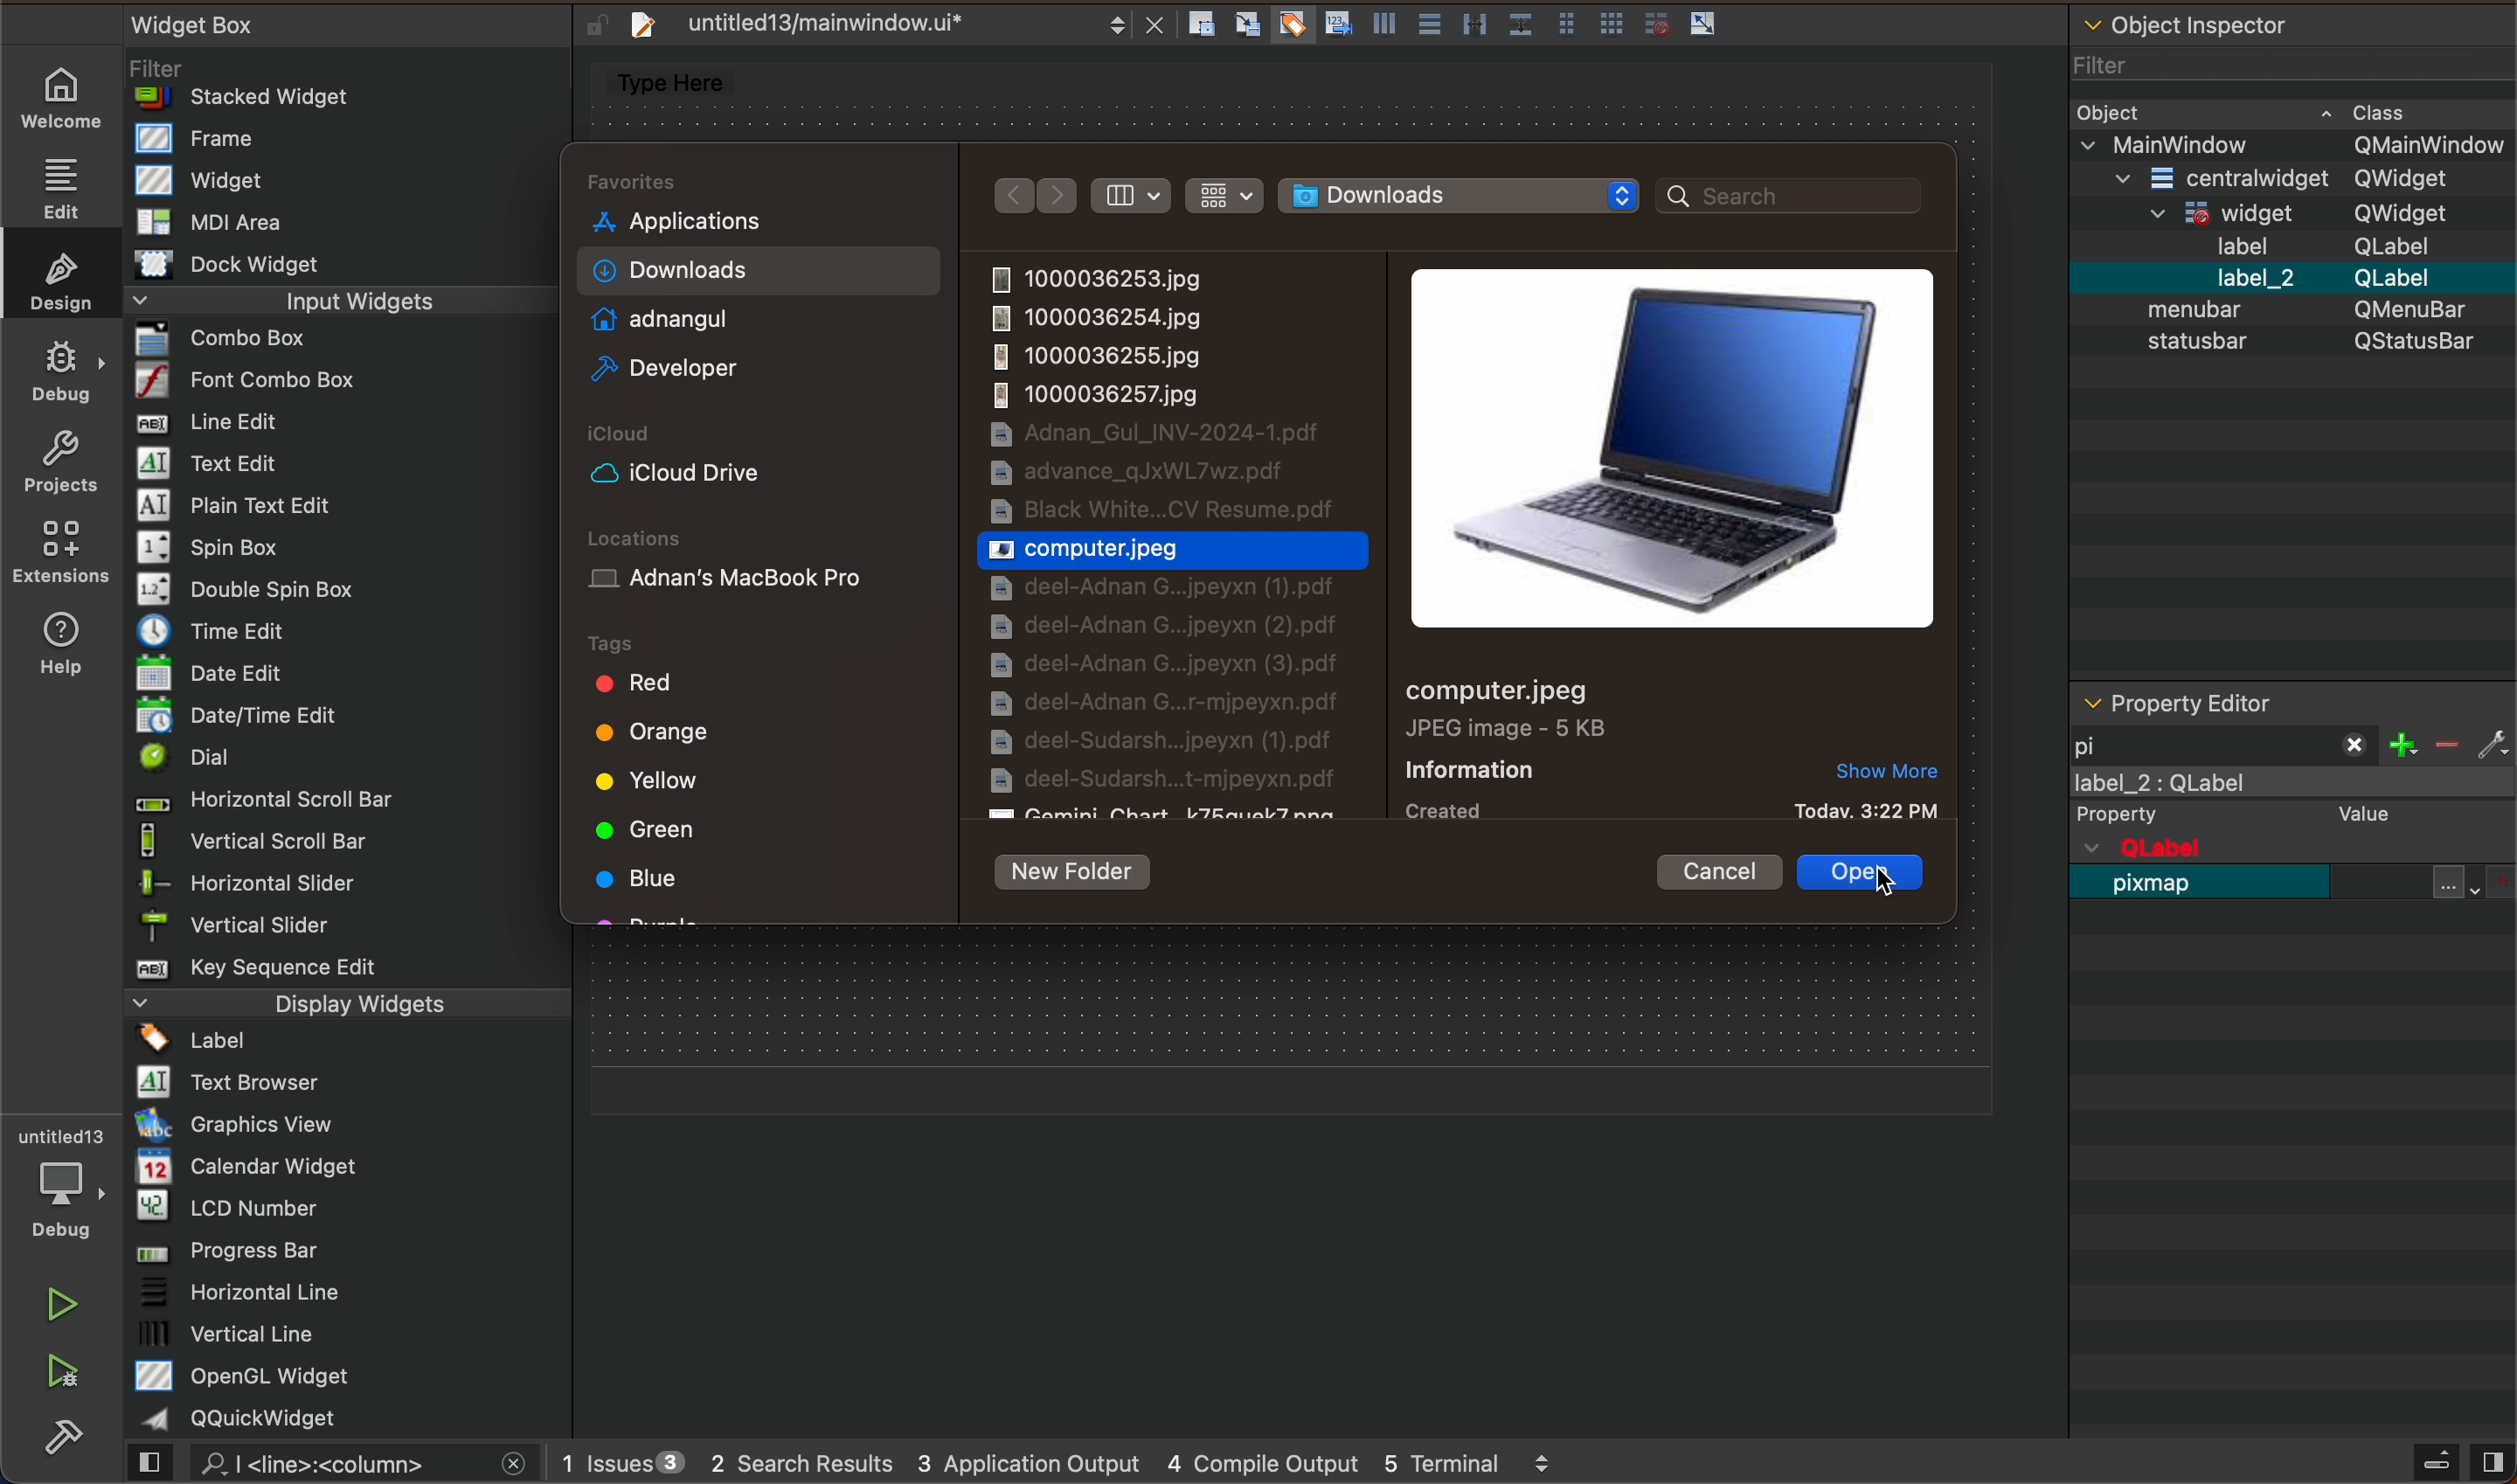 This screenshot has height=1484, width=2517. Describe the element at coordinates (1083, 867) in the screenshot. I see `create new folder` at that location.